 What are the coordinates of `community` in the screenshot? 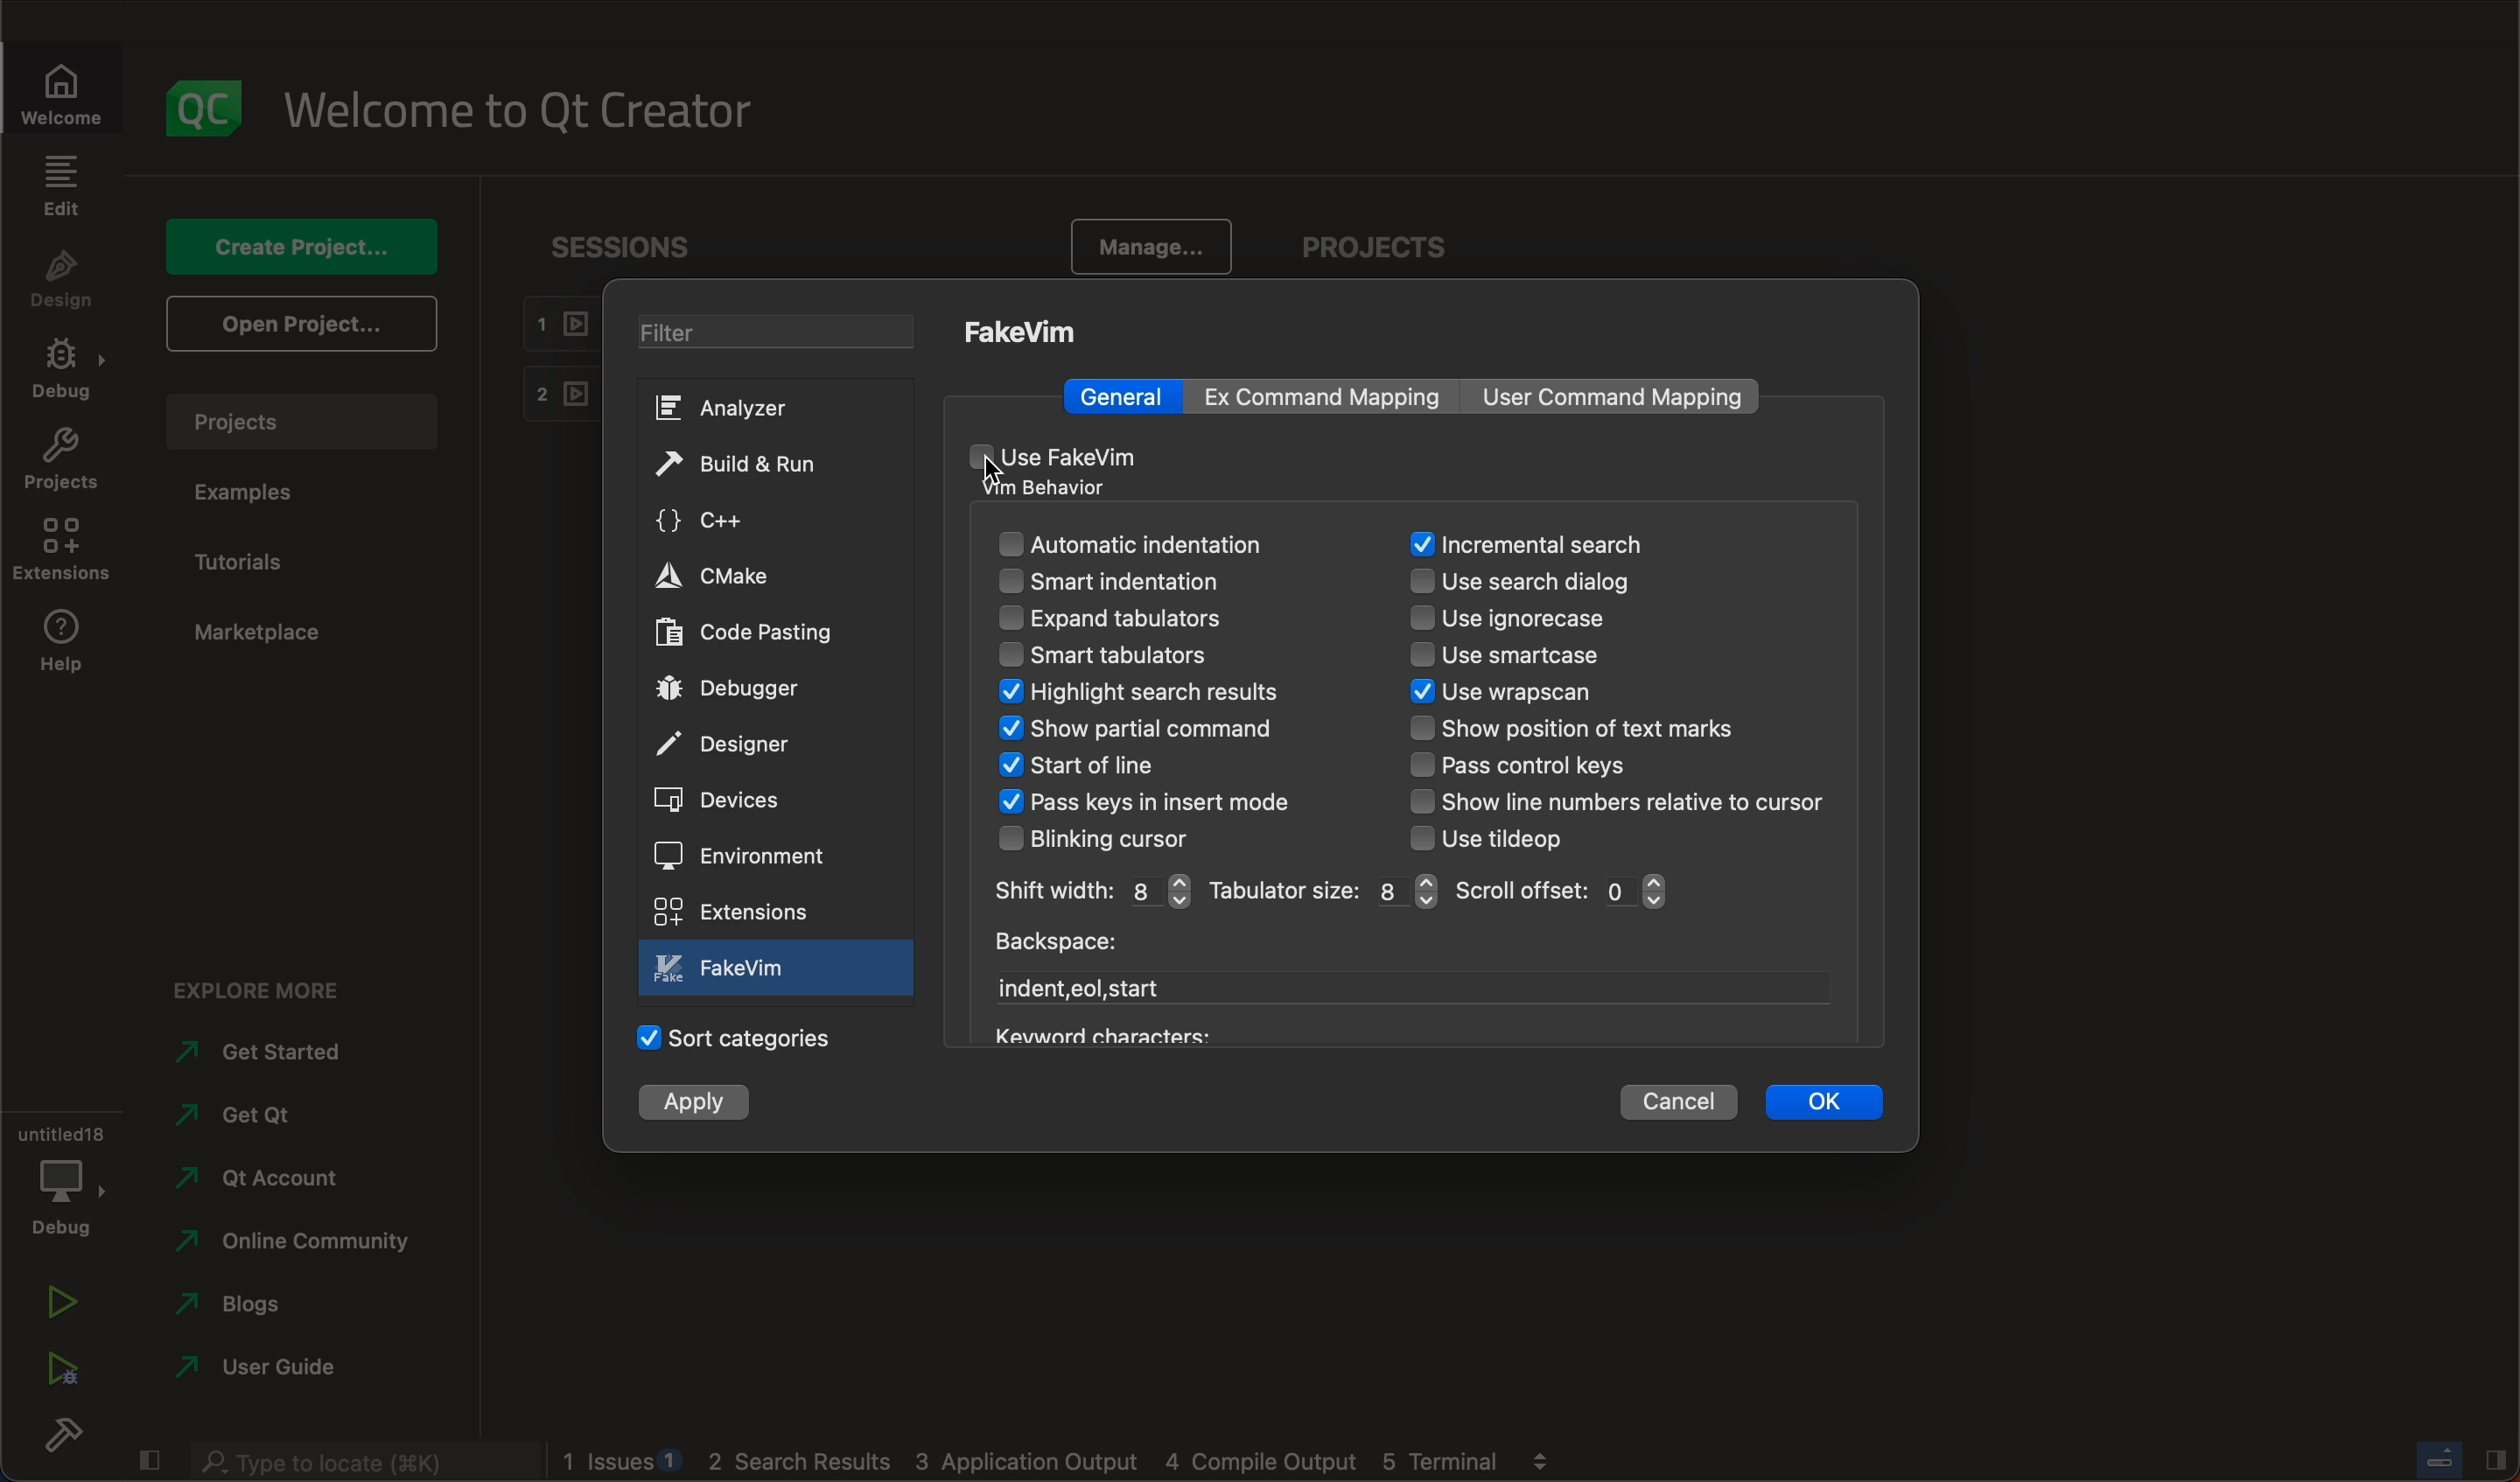 It's located at (297, 1244).